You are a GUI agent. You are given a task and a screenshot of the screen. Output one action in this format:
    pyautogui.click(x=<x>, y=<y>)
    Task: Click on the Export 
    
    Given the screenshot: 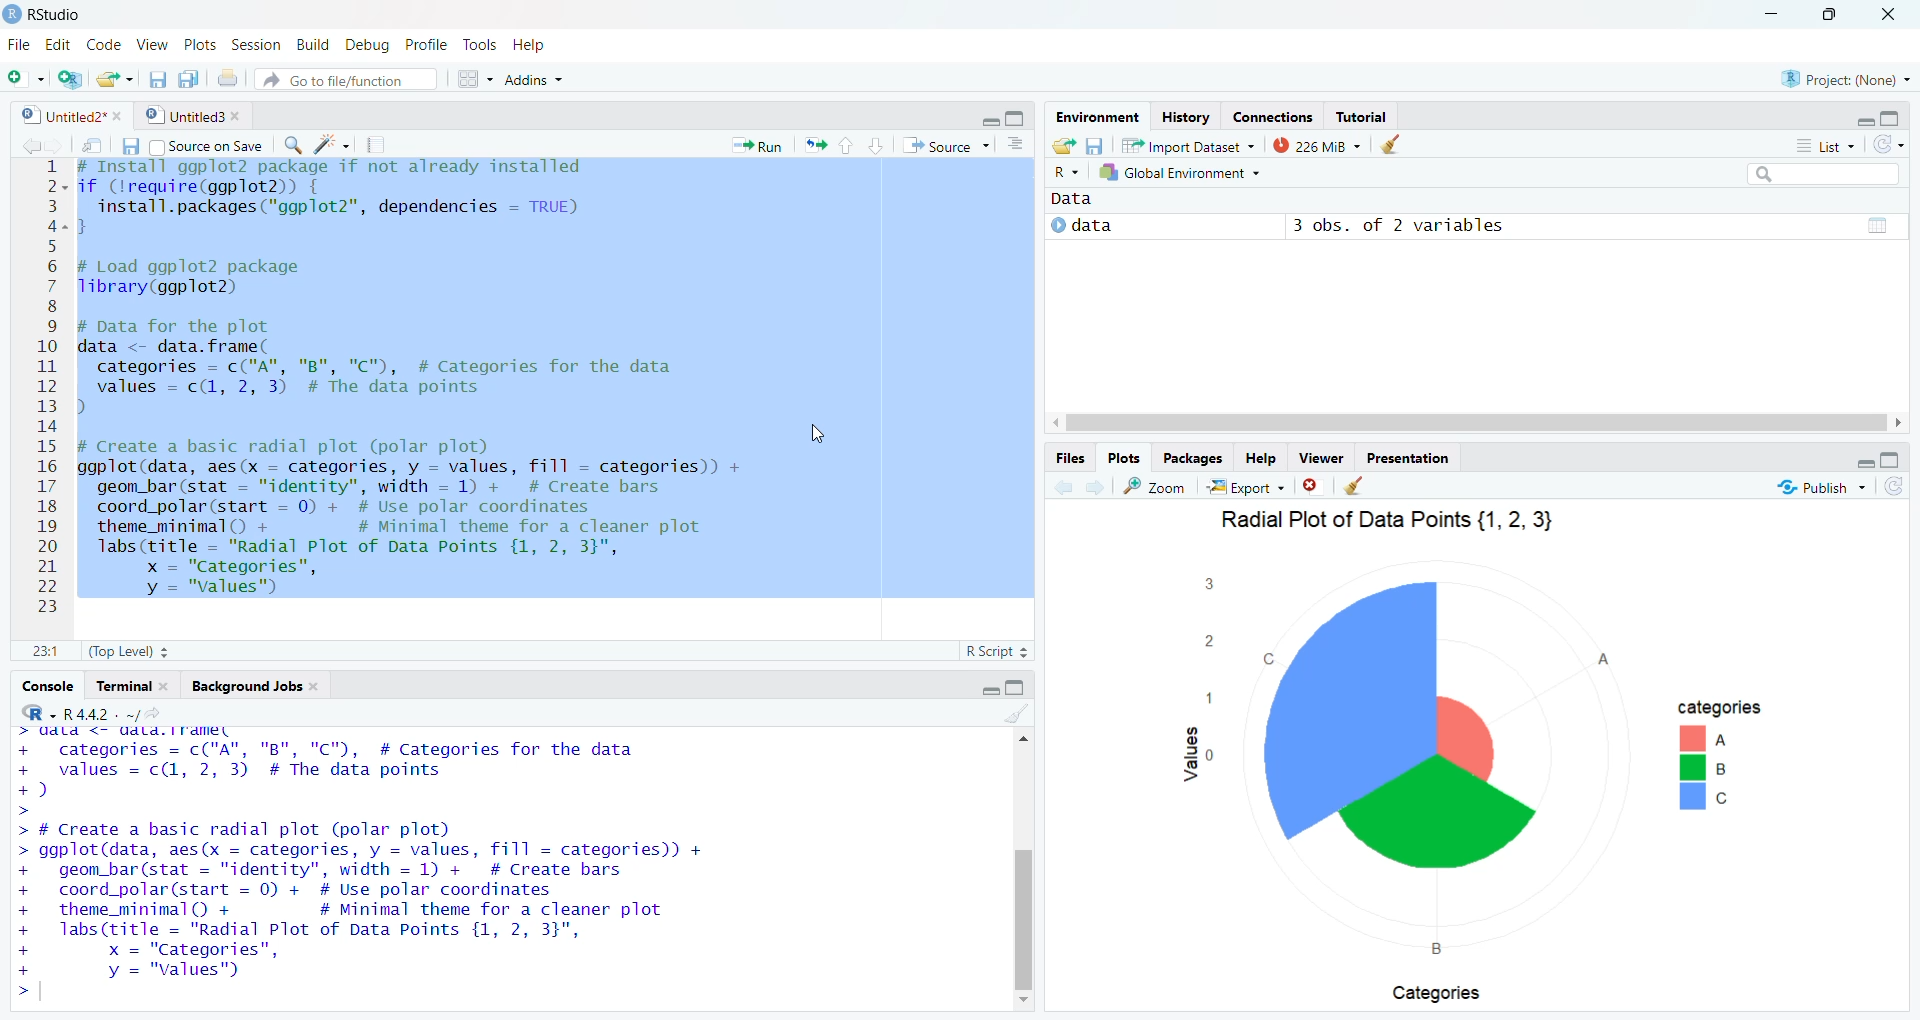 What is the action you would take?
    pyautogui.click(x=1246, y=487)
    